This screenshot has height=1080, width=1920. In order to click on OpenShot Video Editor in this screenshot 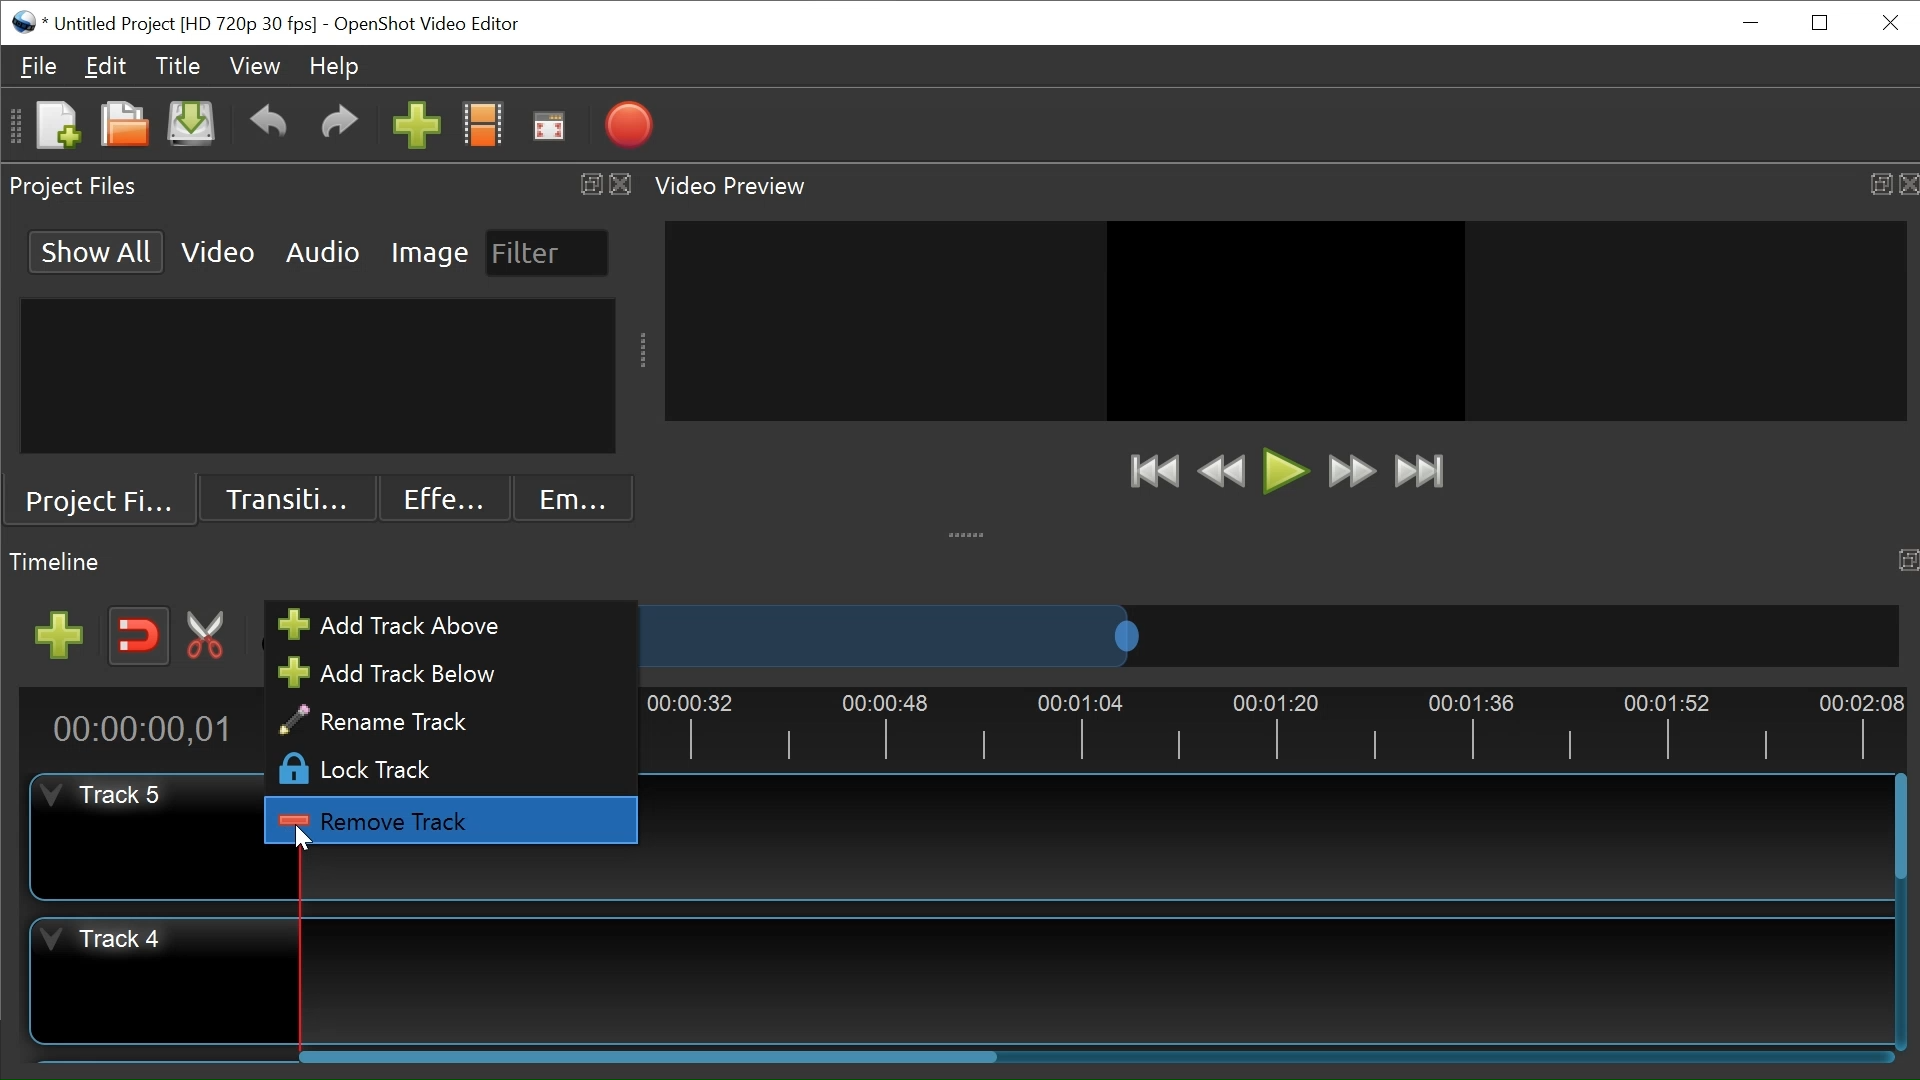, I will do `click(431, 26)`.